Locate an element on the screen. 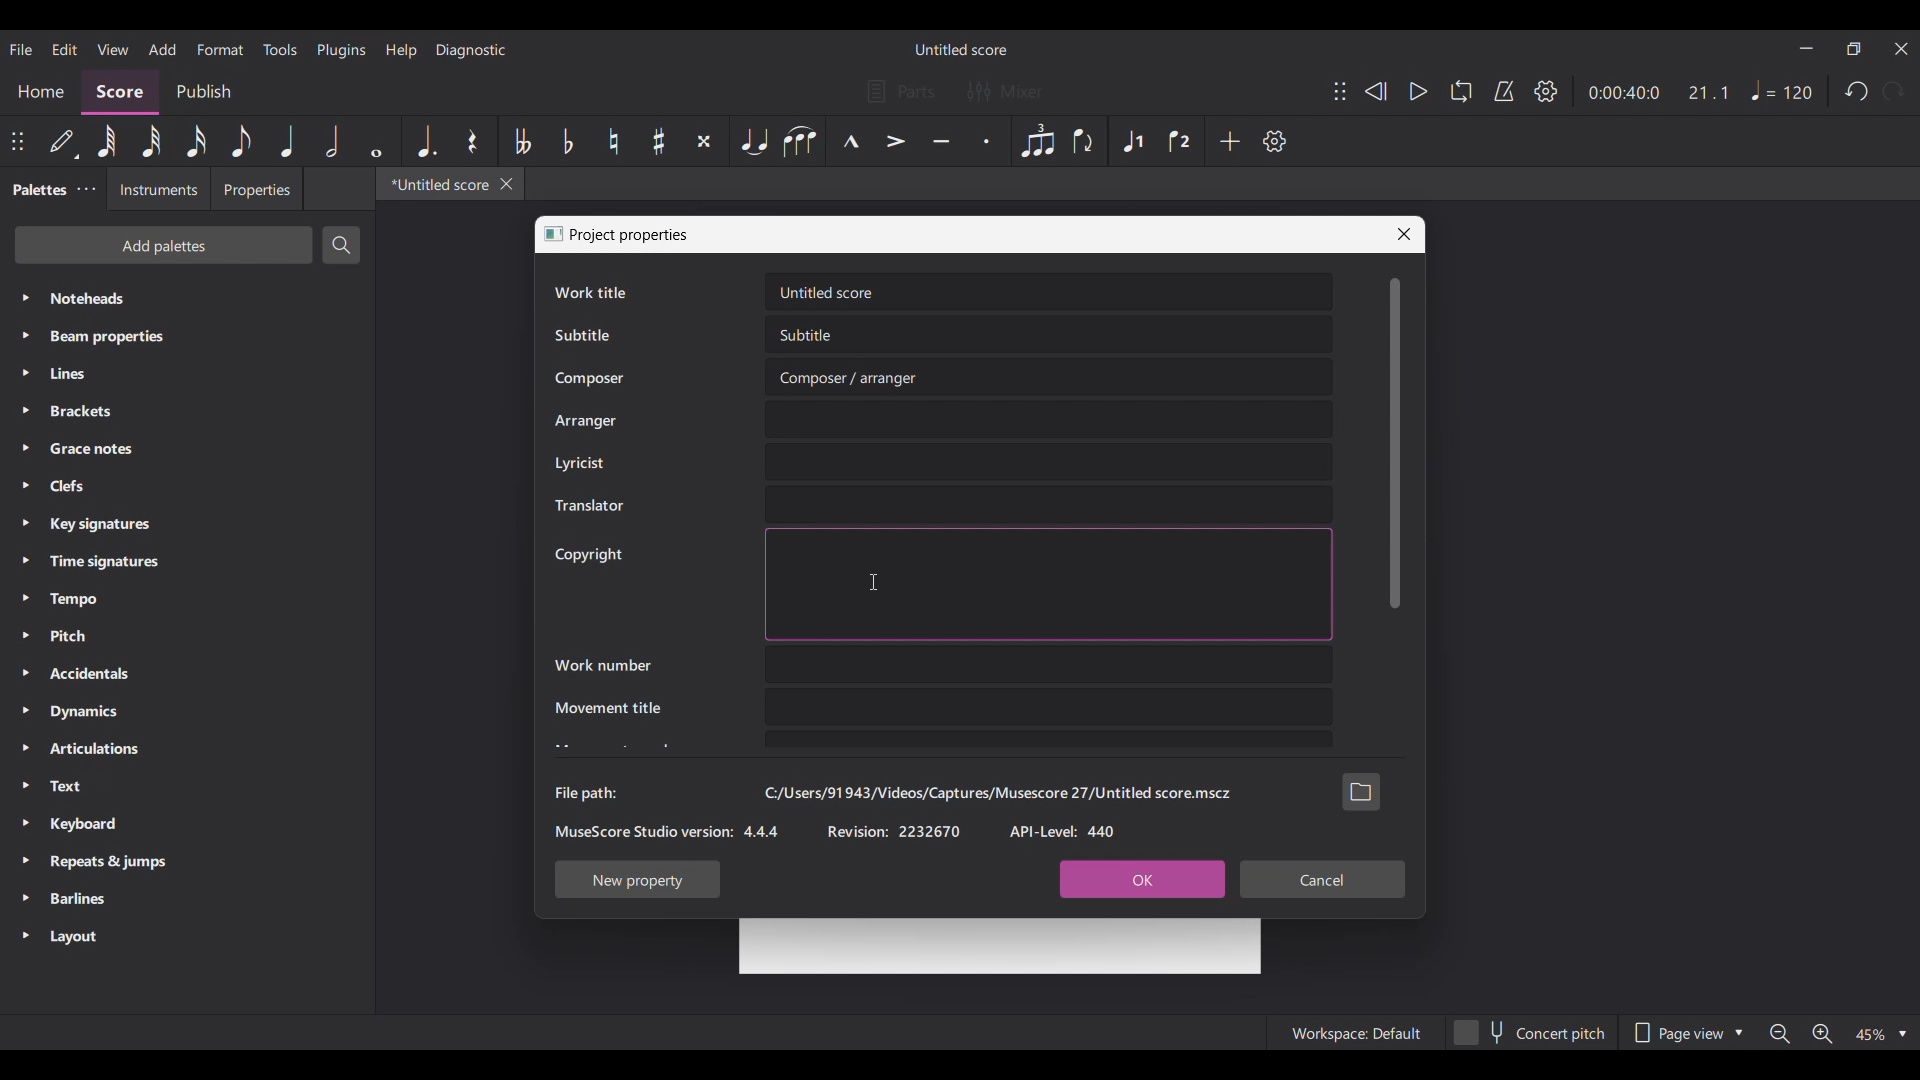 The width and height of the screenshot is (1920, 1080). Edit menu is located at coordinates (65, 49).